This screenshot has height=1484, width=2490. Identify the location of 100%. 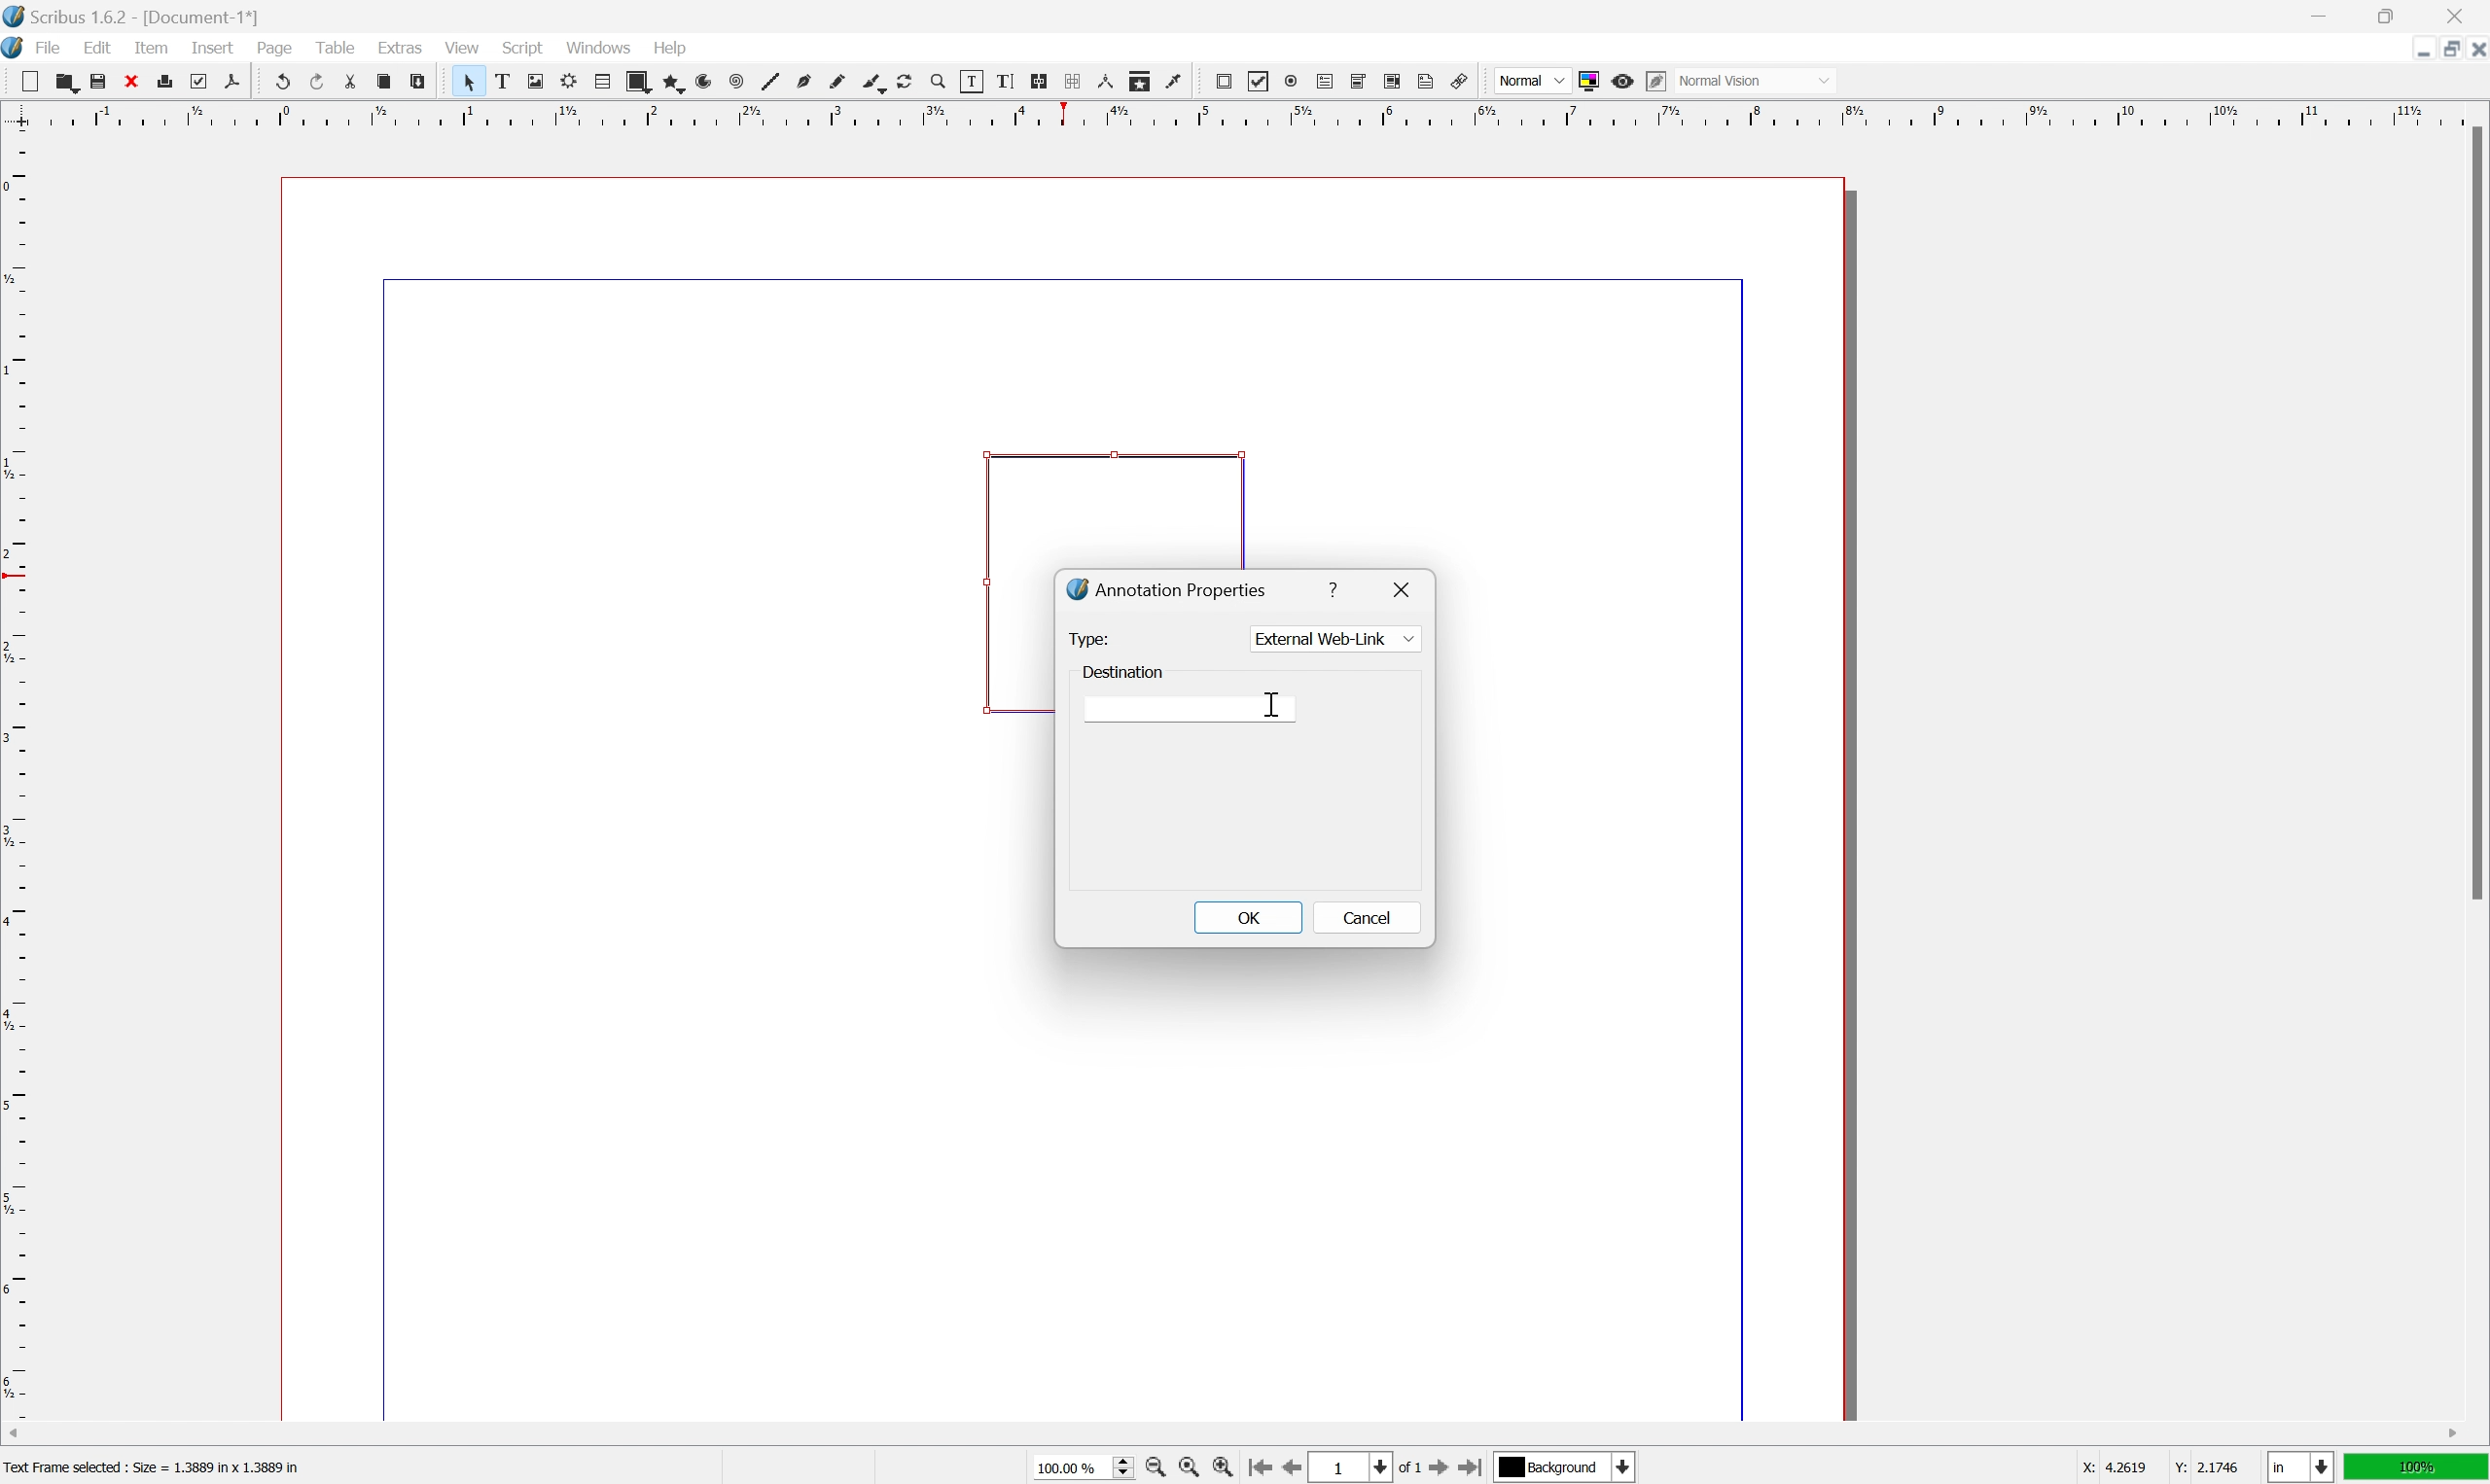
(2417, 1468).